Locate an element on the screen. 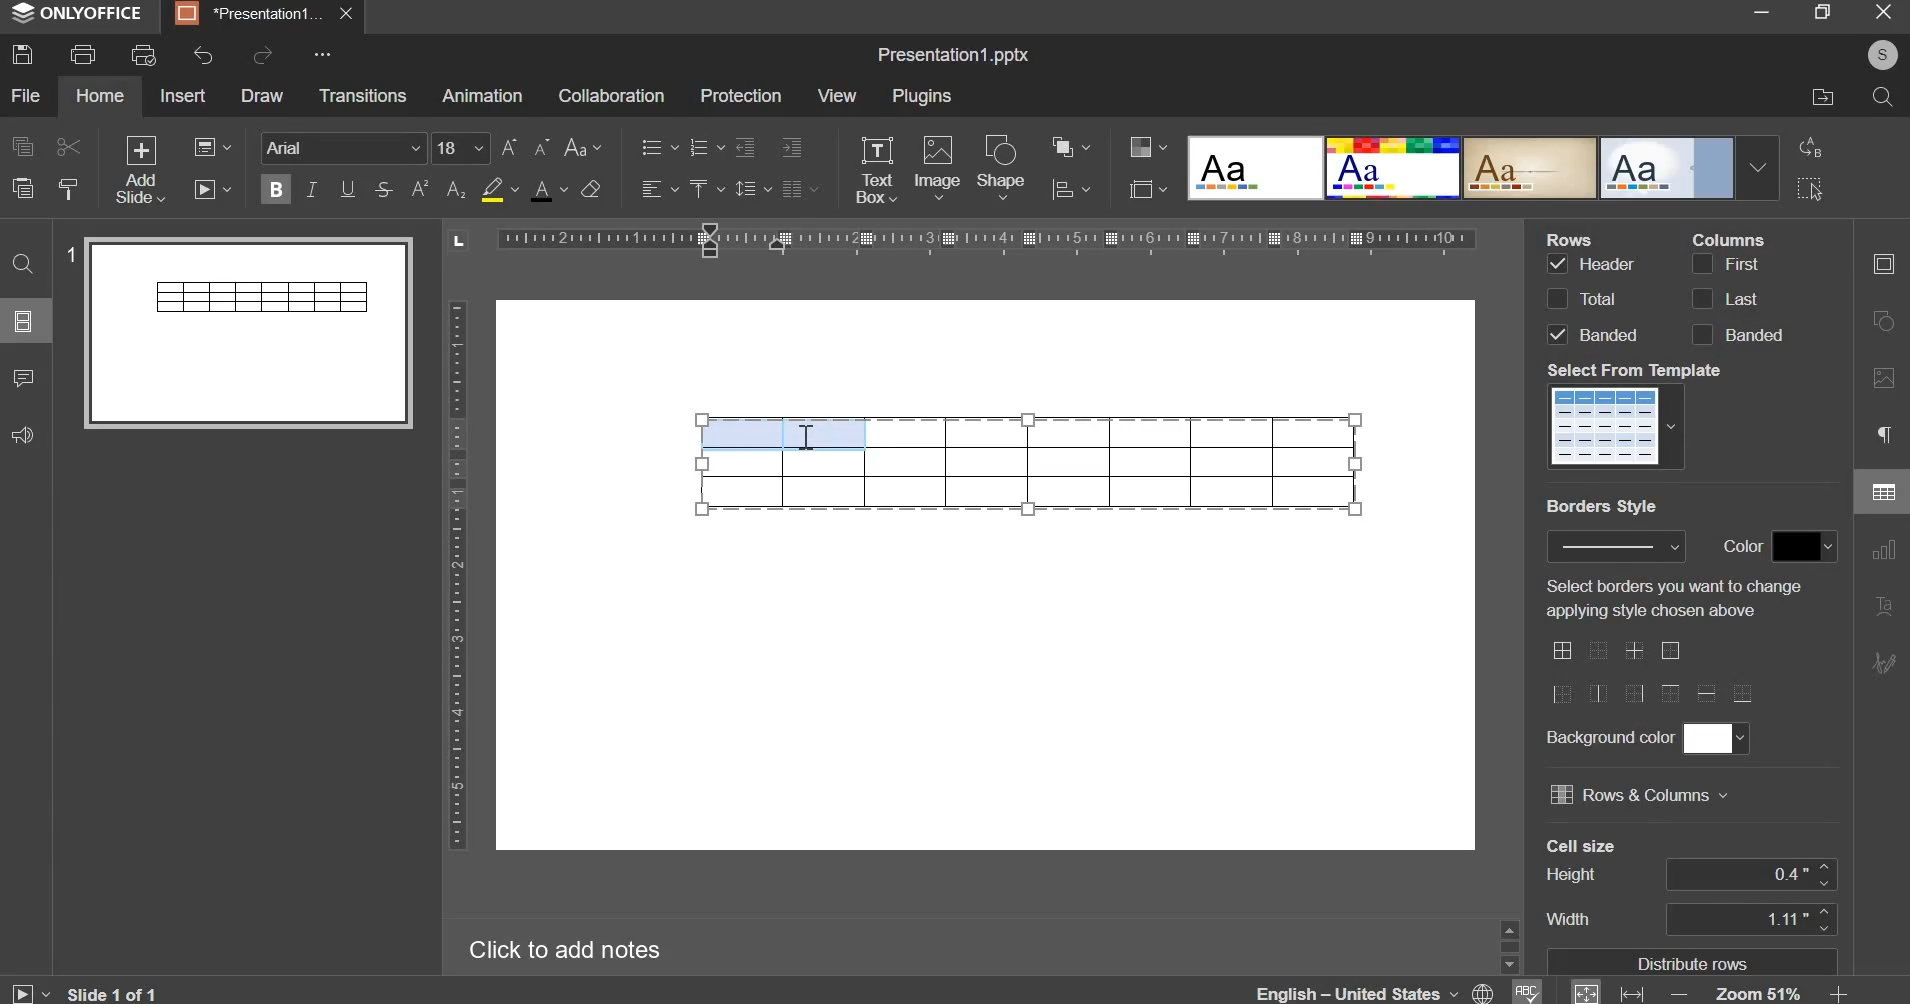  language & spelling is located at coordinates (1398, 990).